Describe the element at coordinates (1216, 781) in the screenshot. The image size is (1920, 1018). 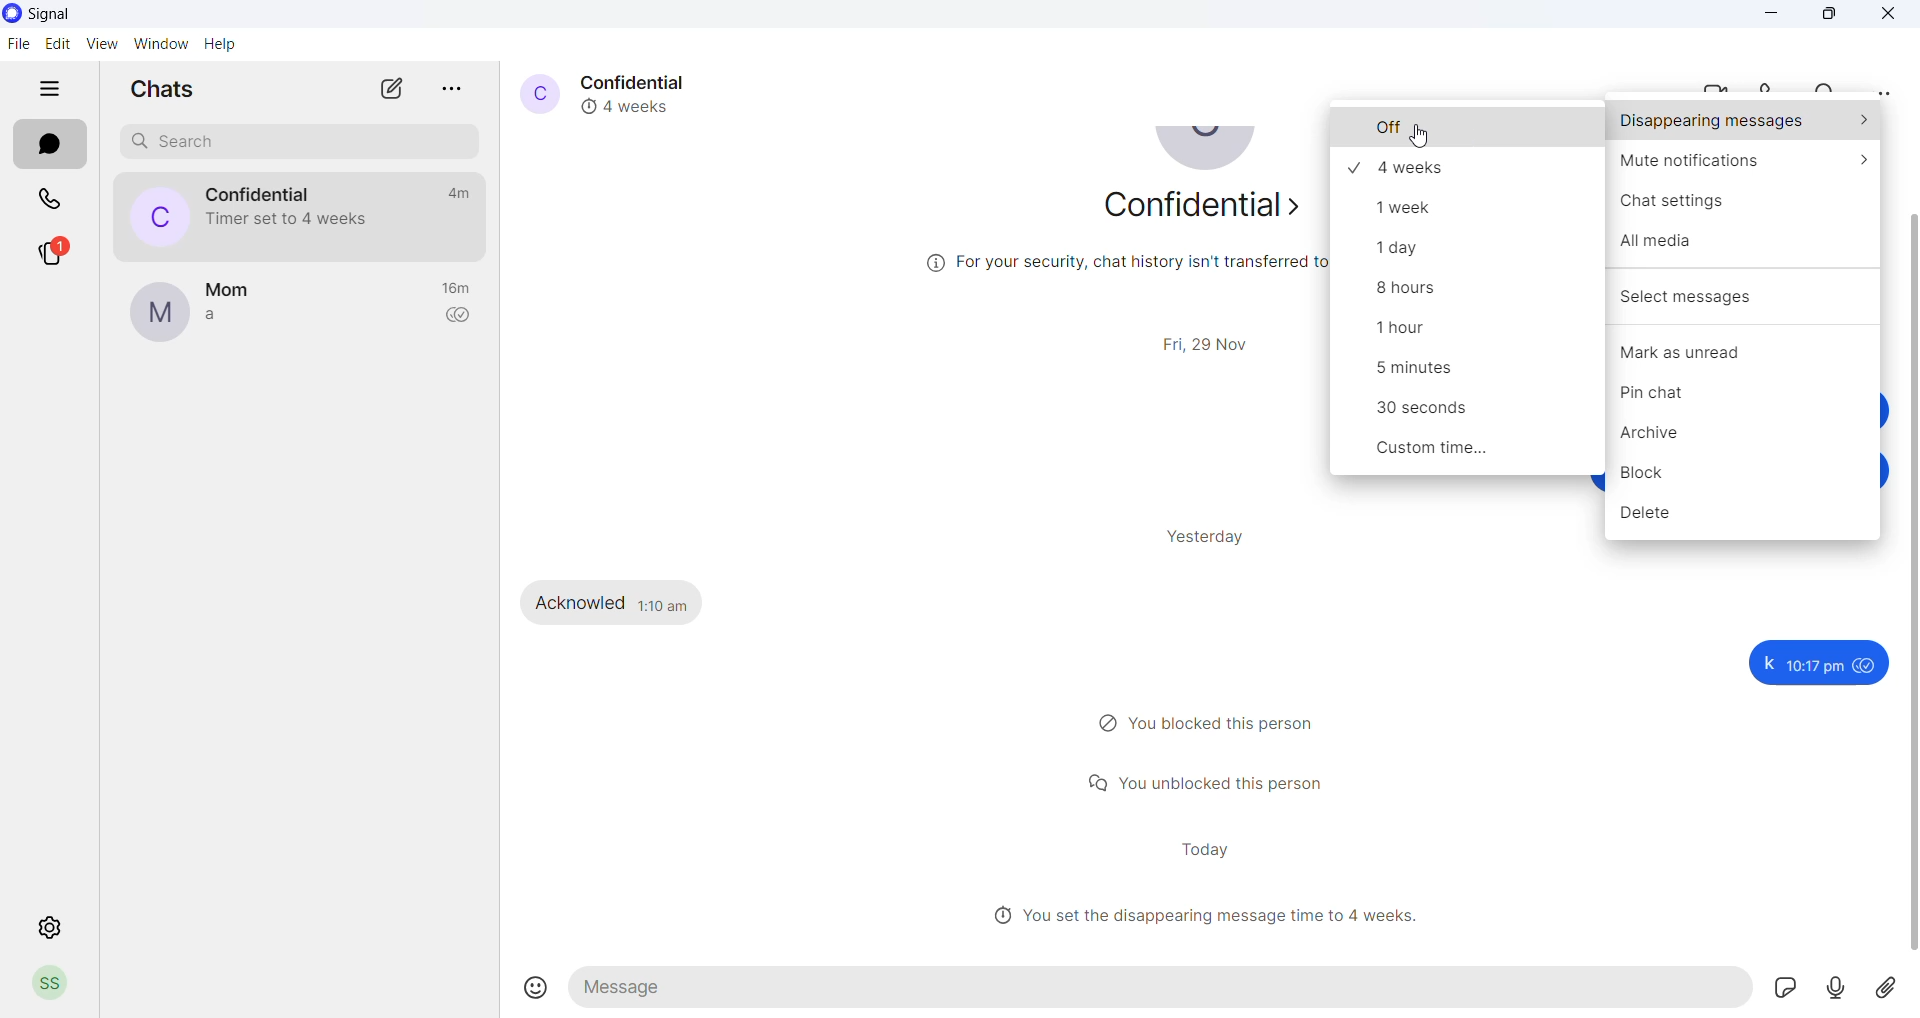
I see `unblocked heading` at that location.